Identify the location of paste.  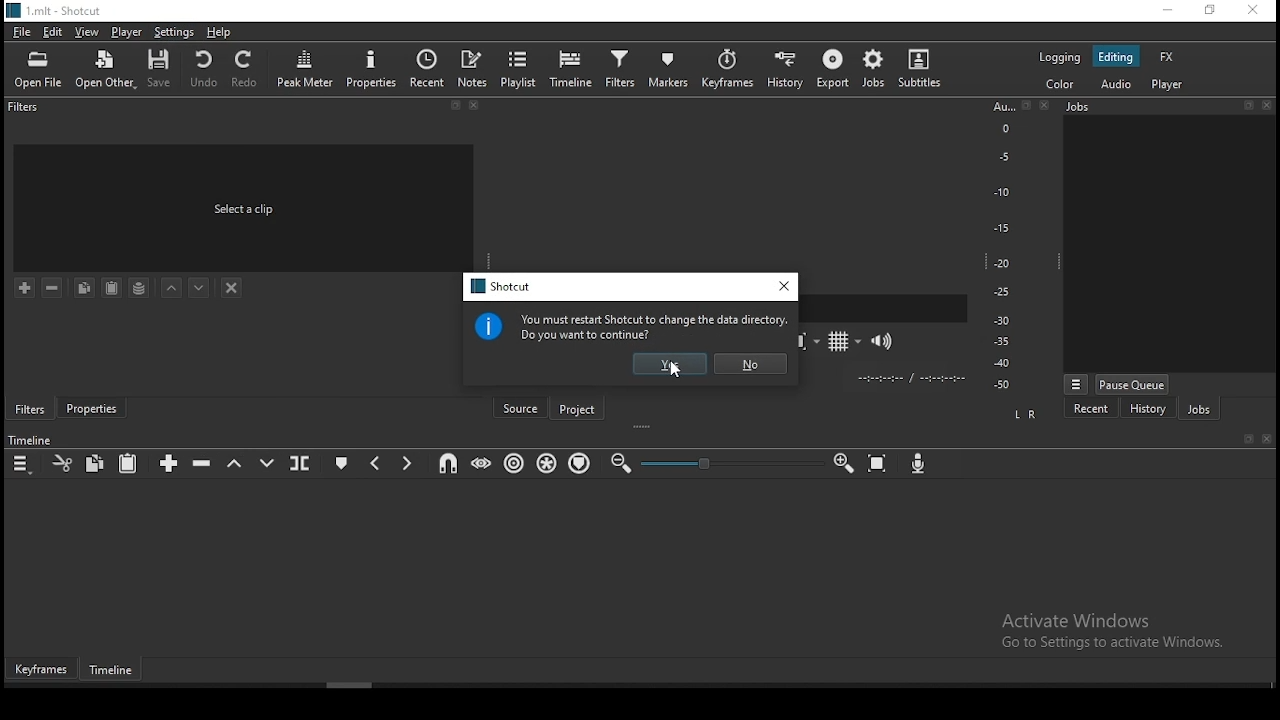
(129, 463).